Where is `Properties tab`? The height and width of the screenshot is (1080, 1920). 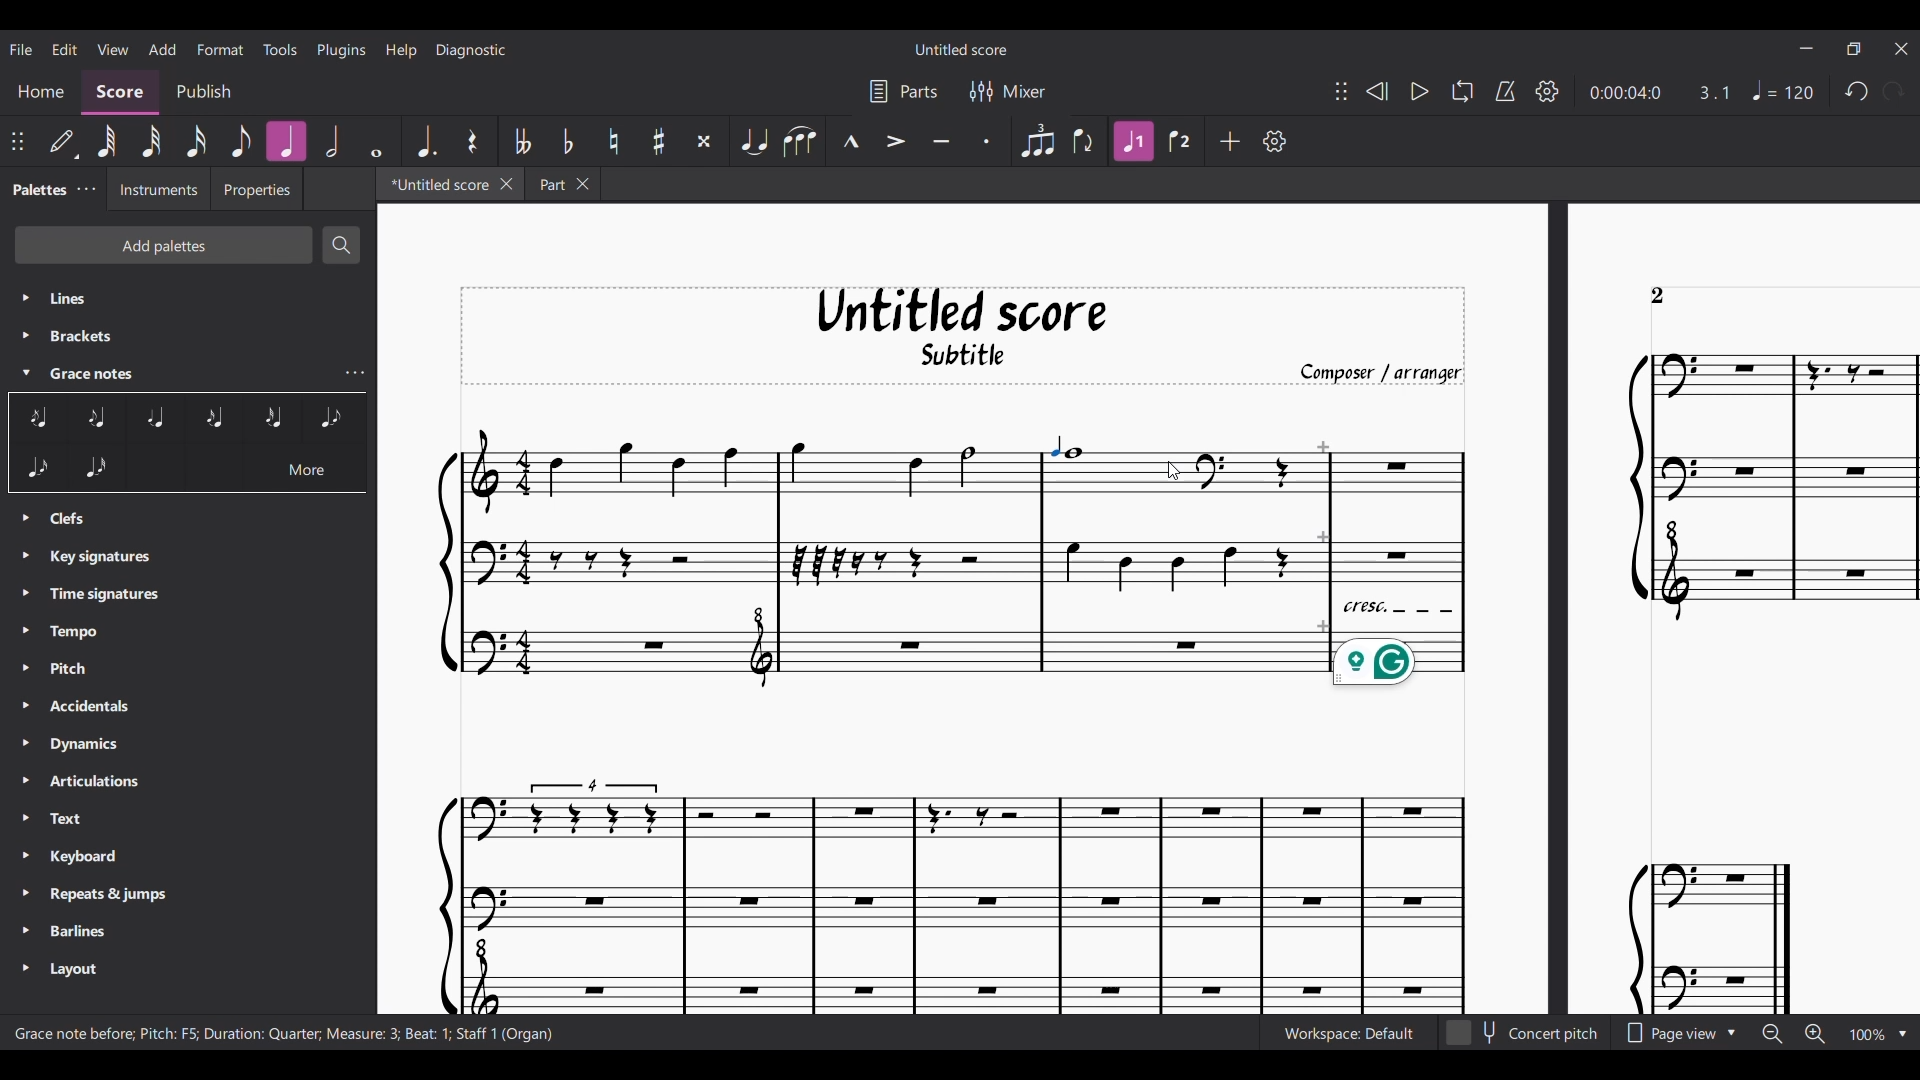 Properties tab is located at coordinates (256, 189).